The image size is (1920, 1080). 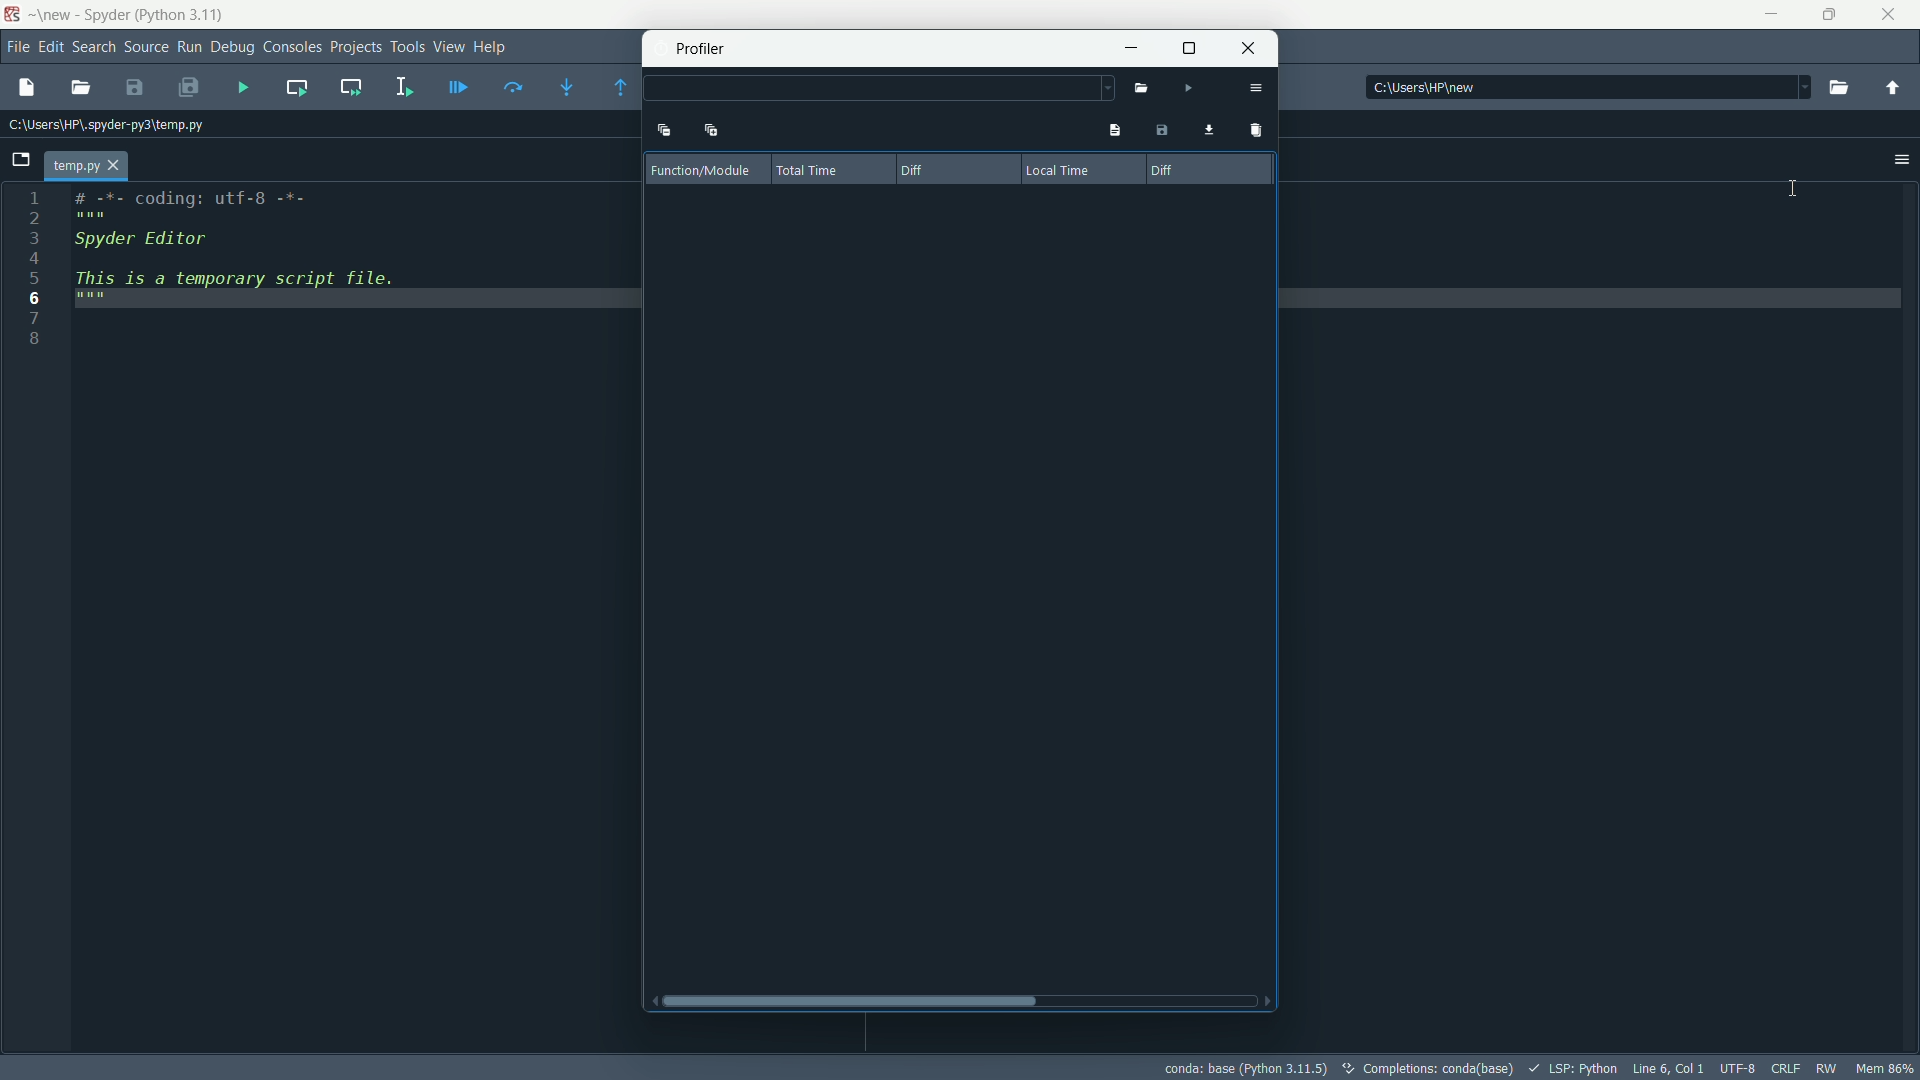 What do you see at coordinates (1209, 131) in the screenshot?
I see `load profiling data for comparison` at bounding box center [1209, 131].